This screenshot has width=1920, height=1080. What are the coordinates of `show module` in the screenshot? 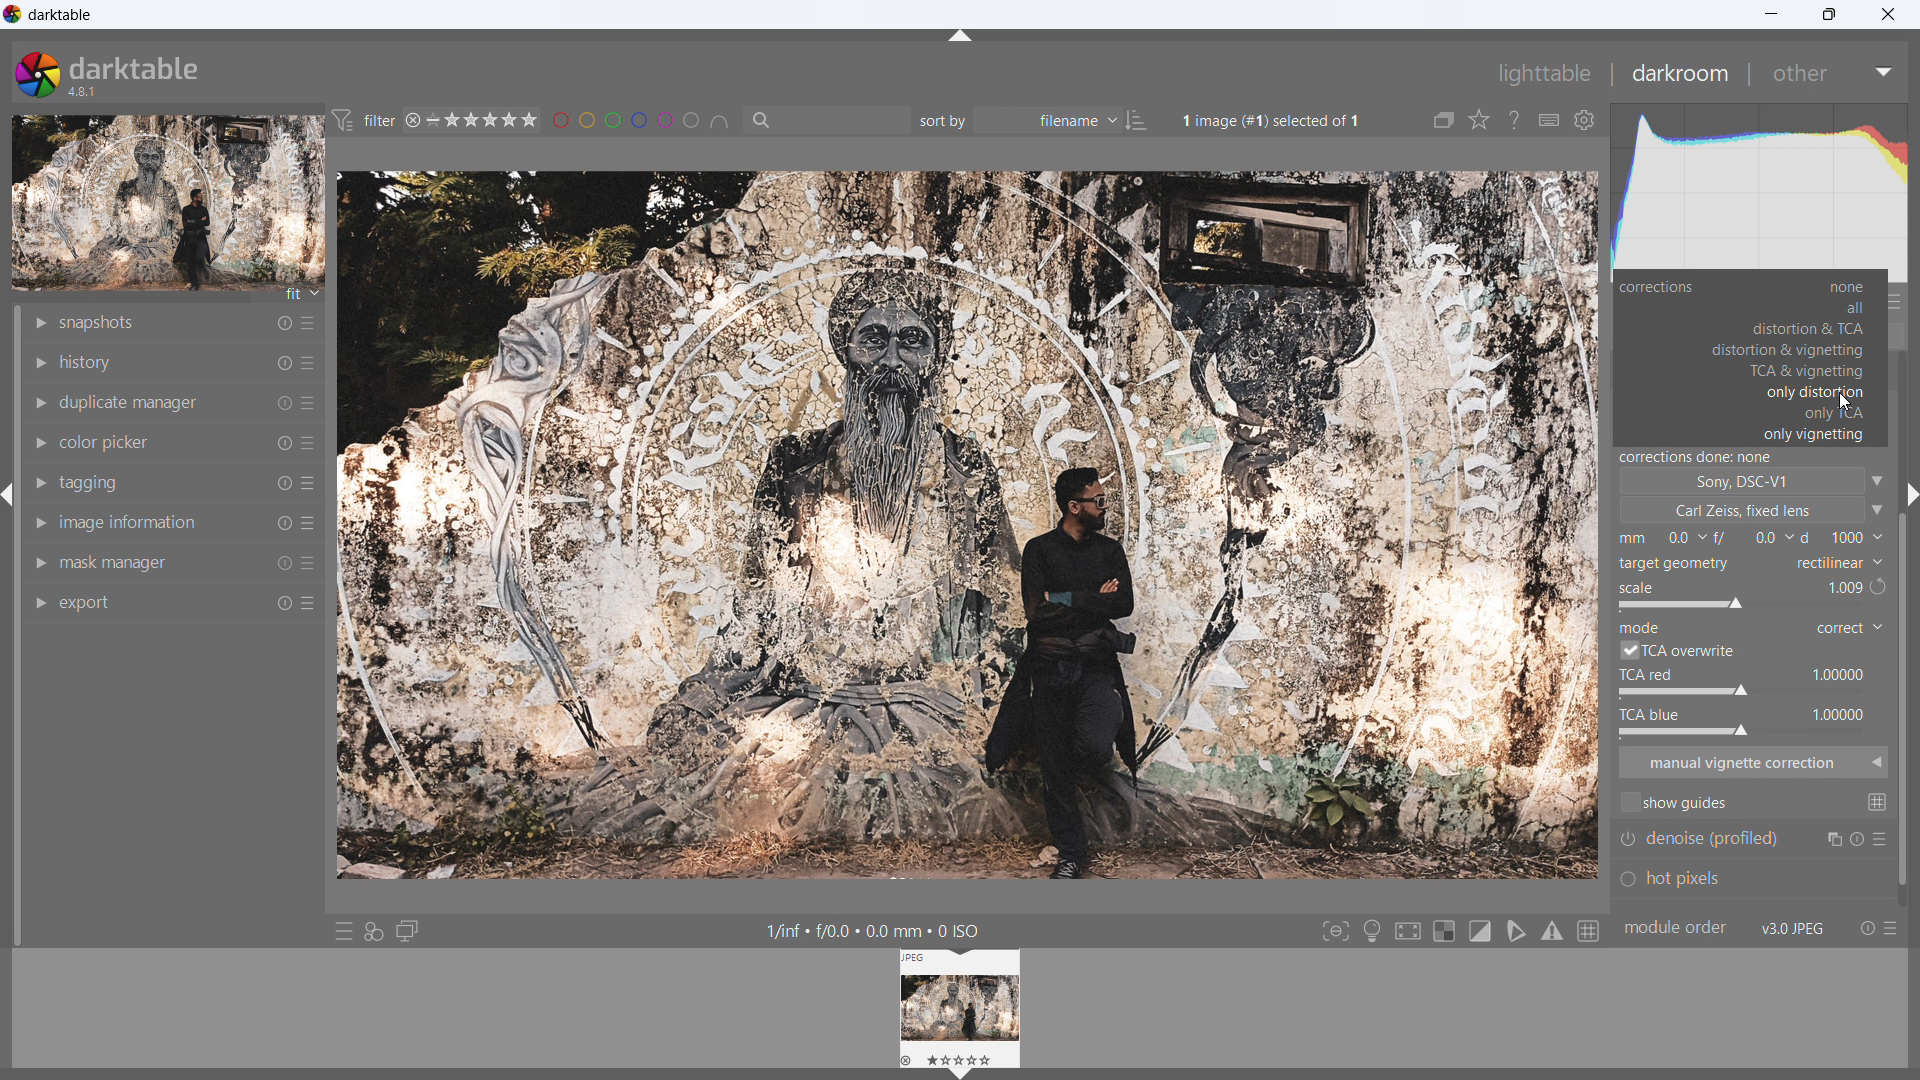 It's located at (37, 324).